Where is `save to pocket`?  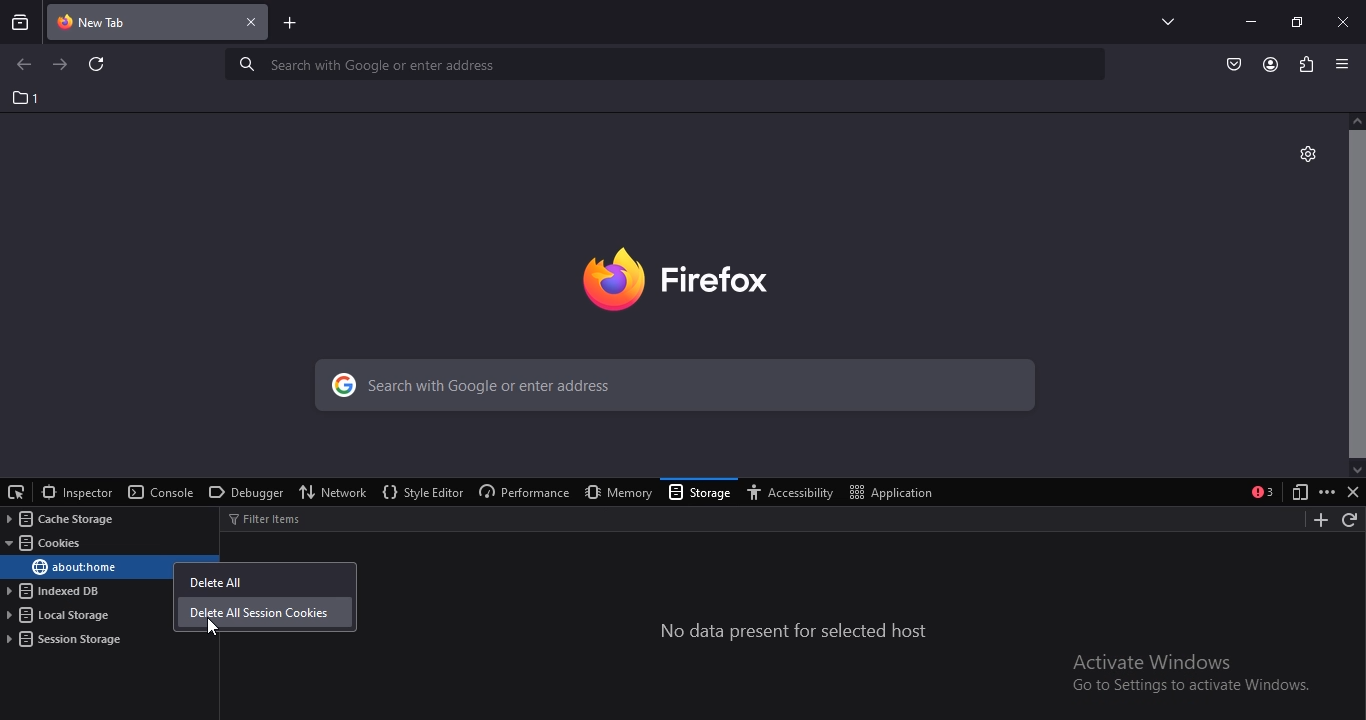 save to pocket is located at coordinates (1235, 63).